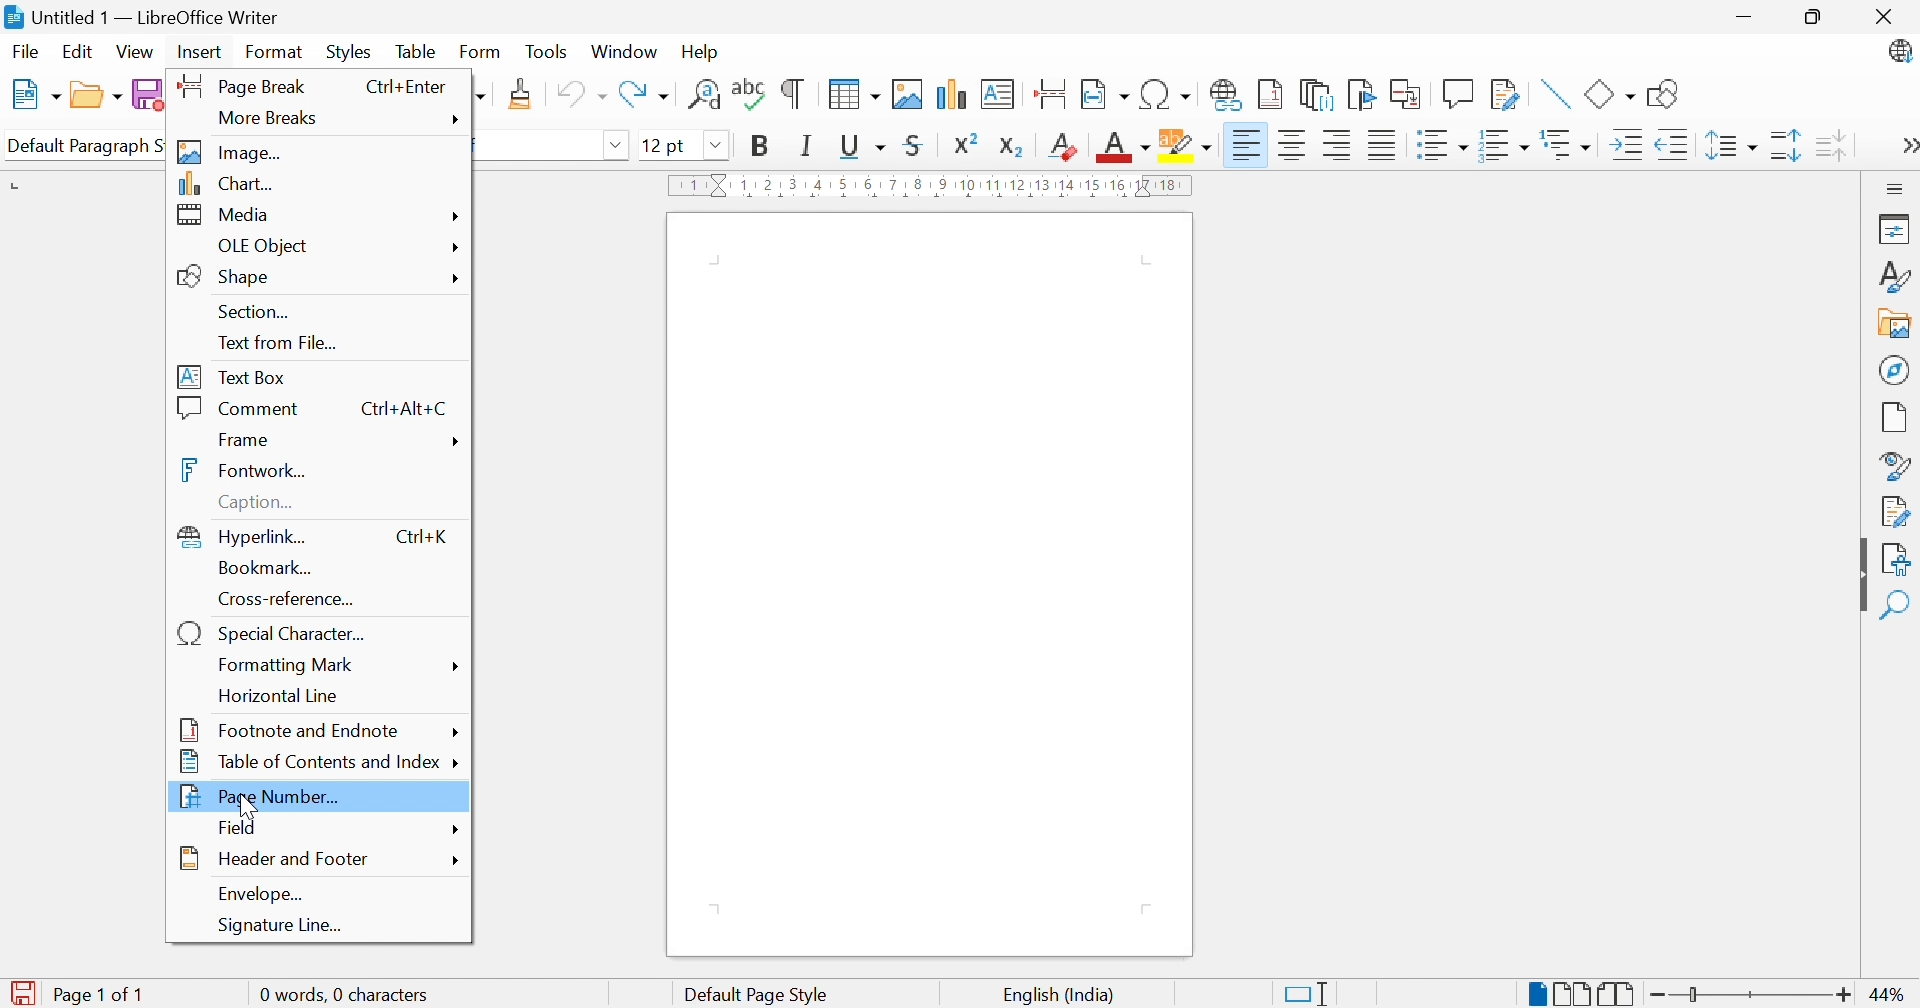  I want to click on Page number, so click(264, 797).